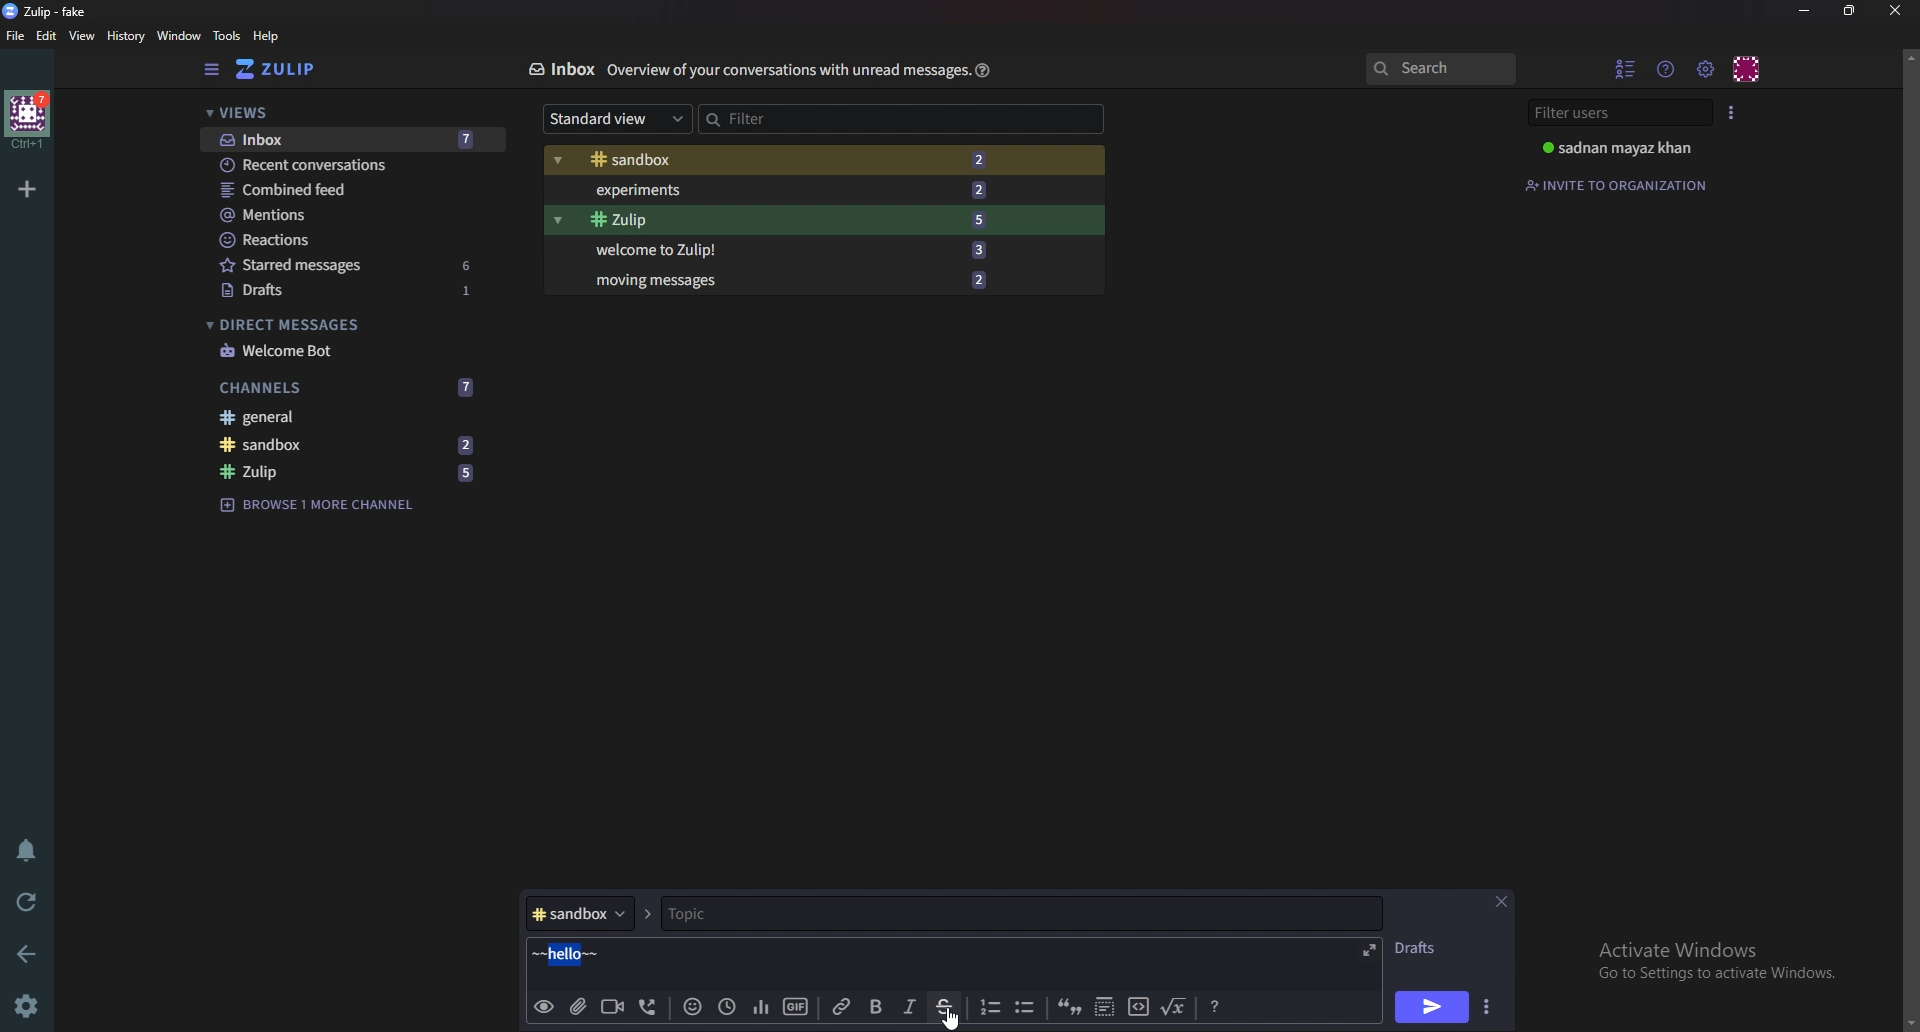  Describe the element at coordinates (791, 279) in the screenshot. I see `Moving messages` at that location.